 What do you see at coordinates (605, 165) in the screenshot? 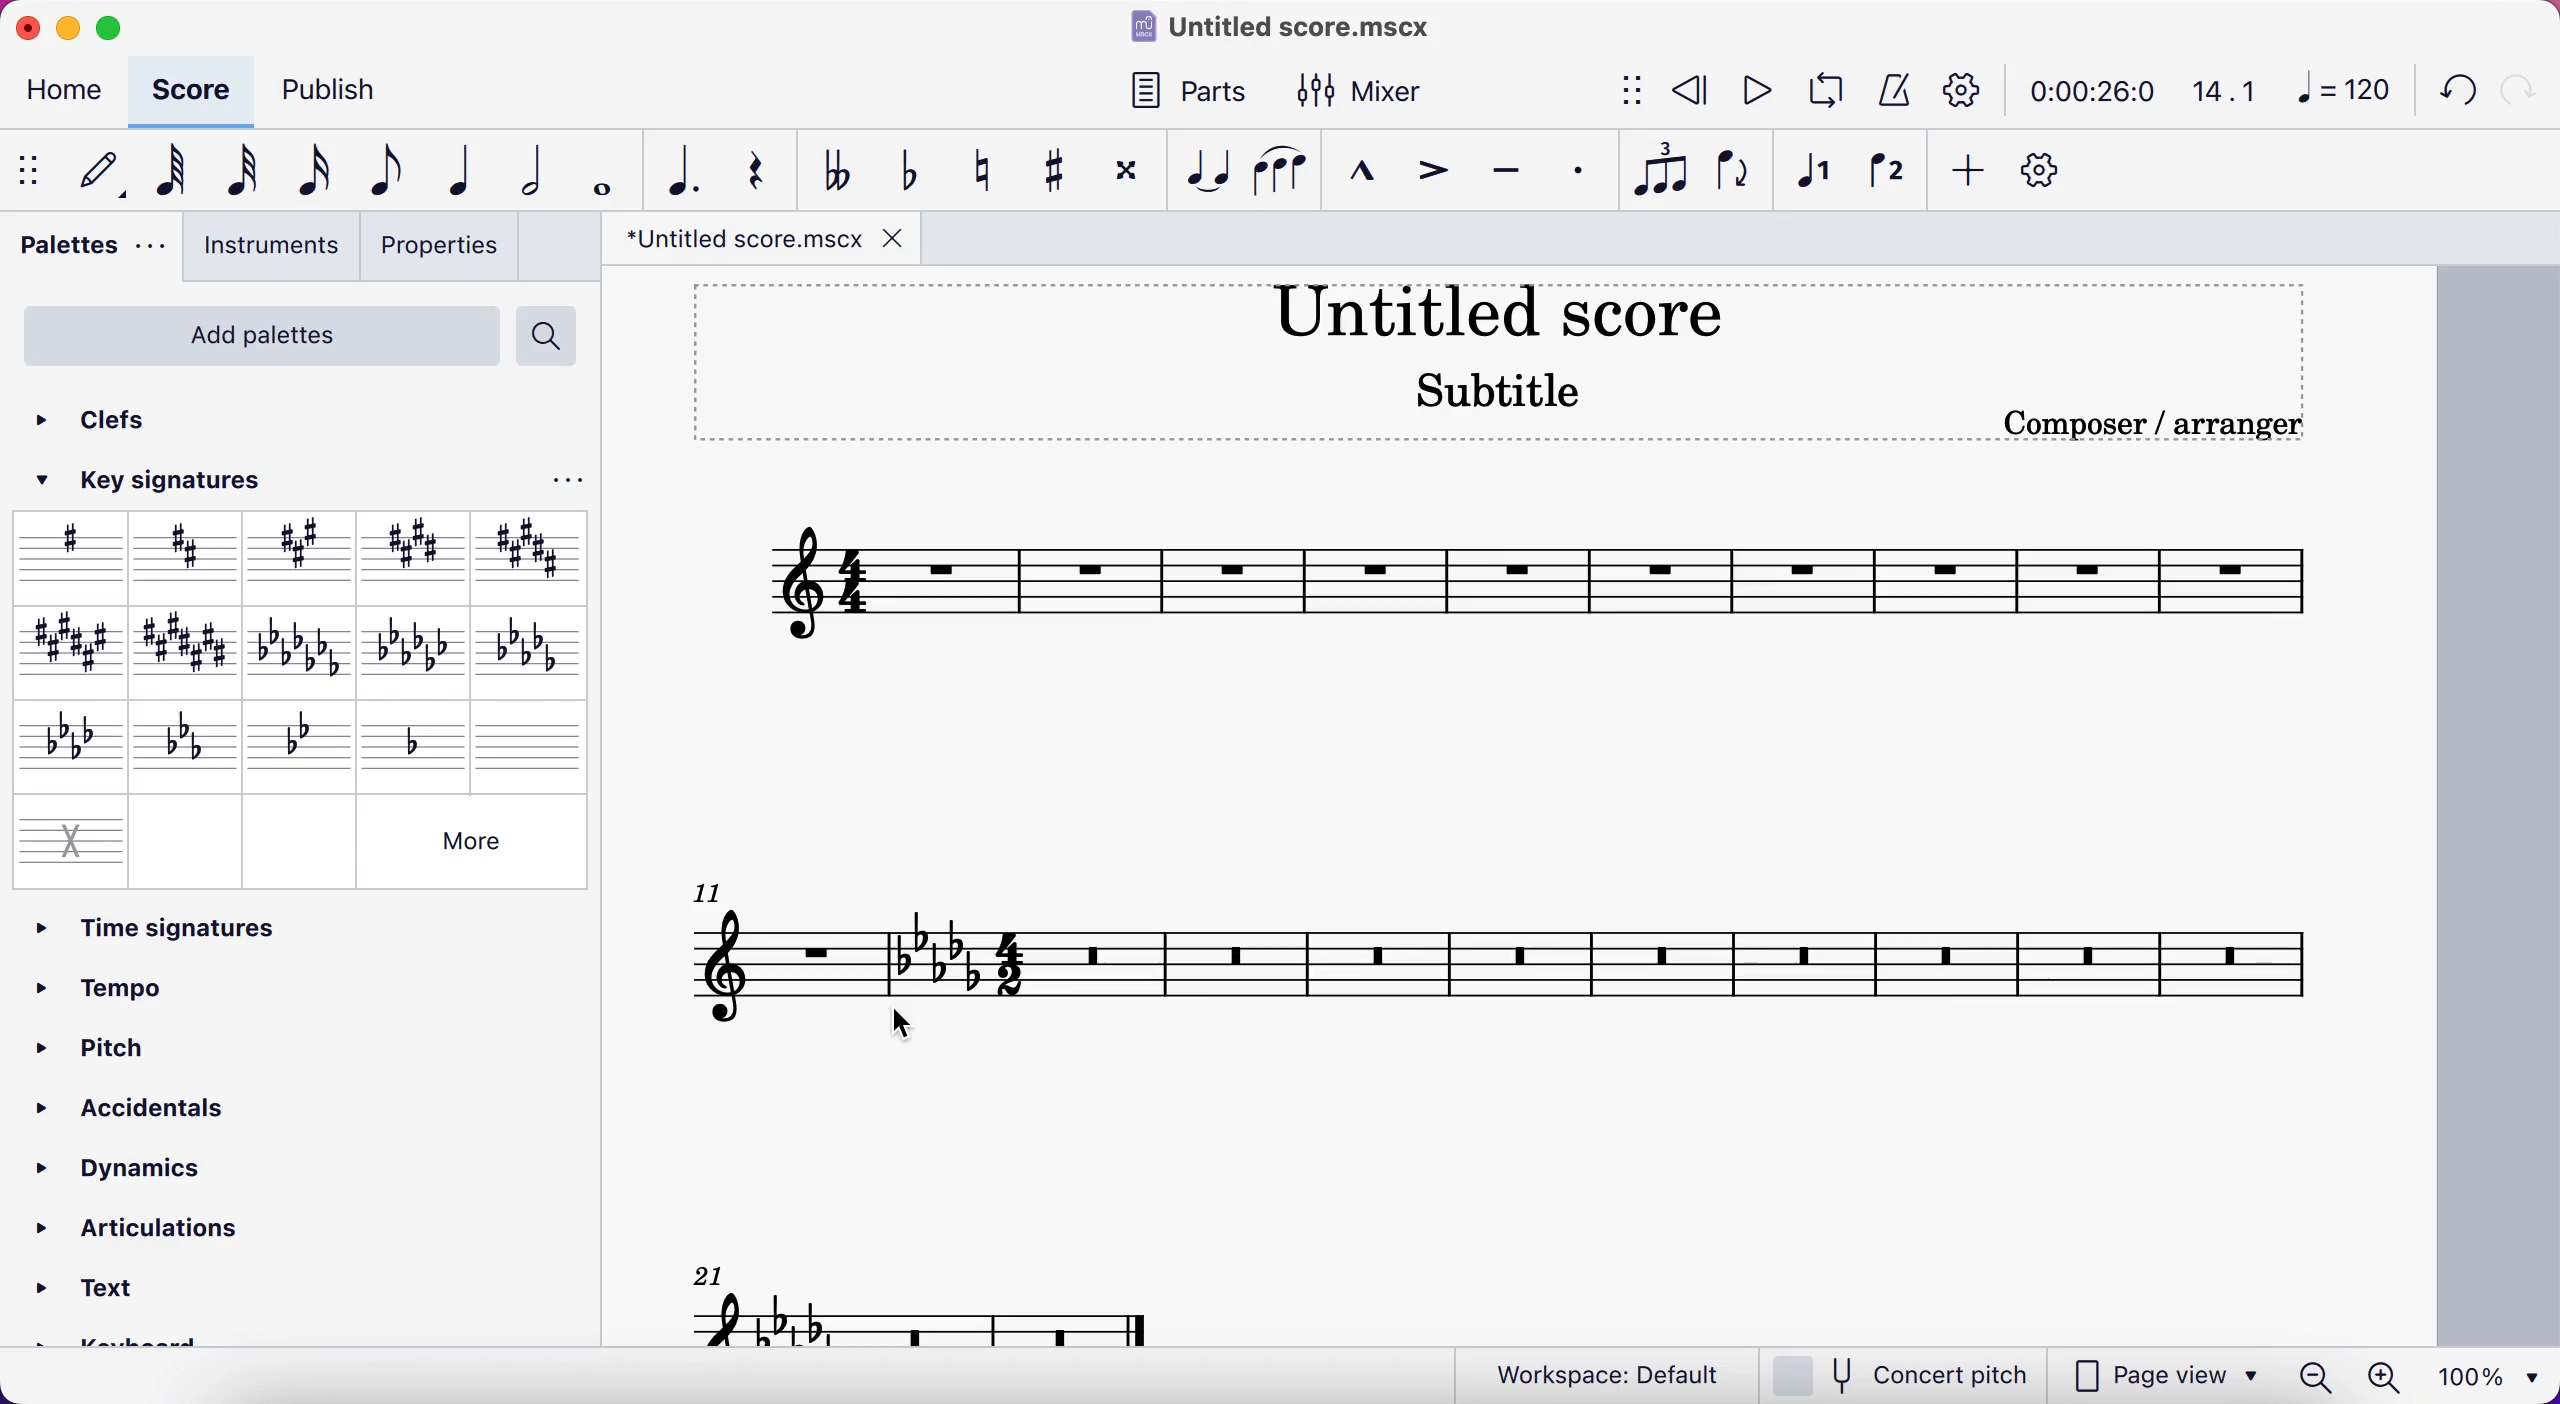
I see `whole note` at bounding box center [605, 165].